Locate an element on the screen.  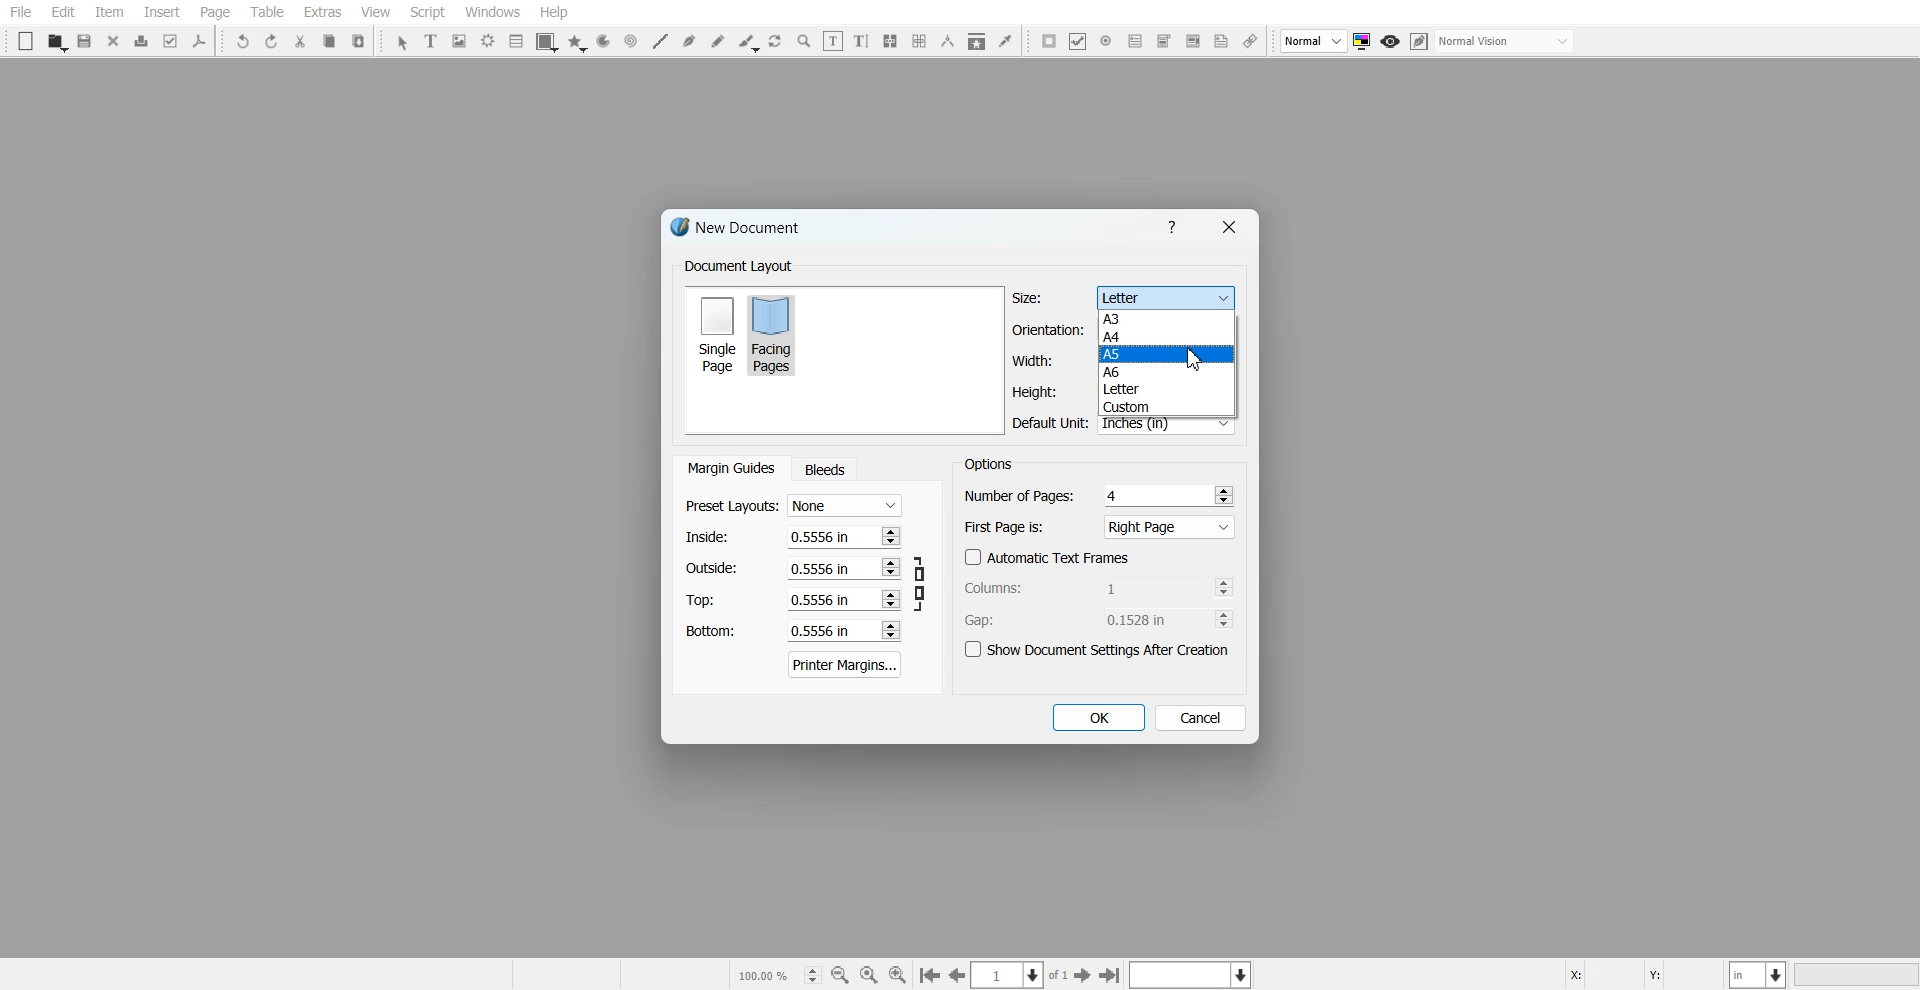
Edit in preview mode is located at coordinates (1420, 41).